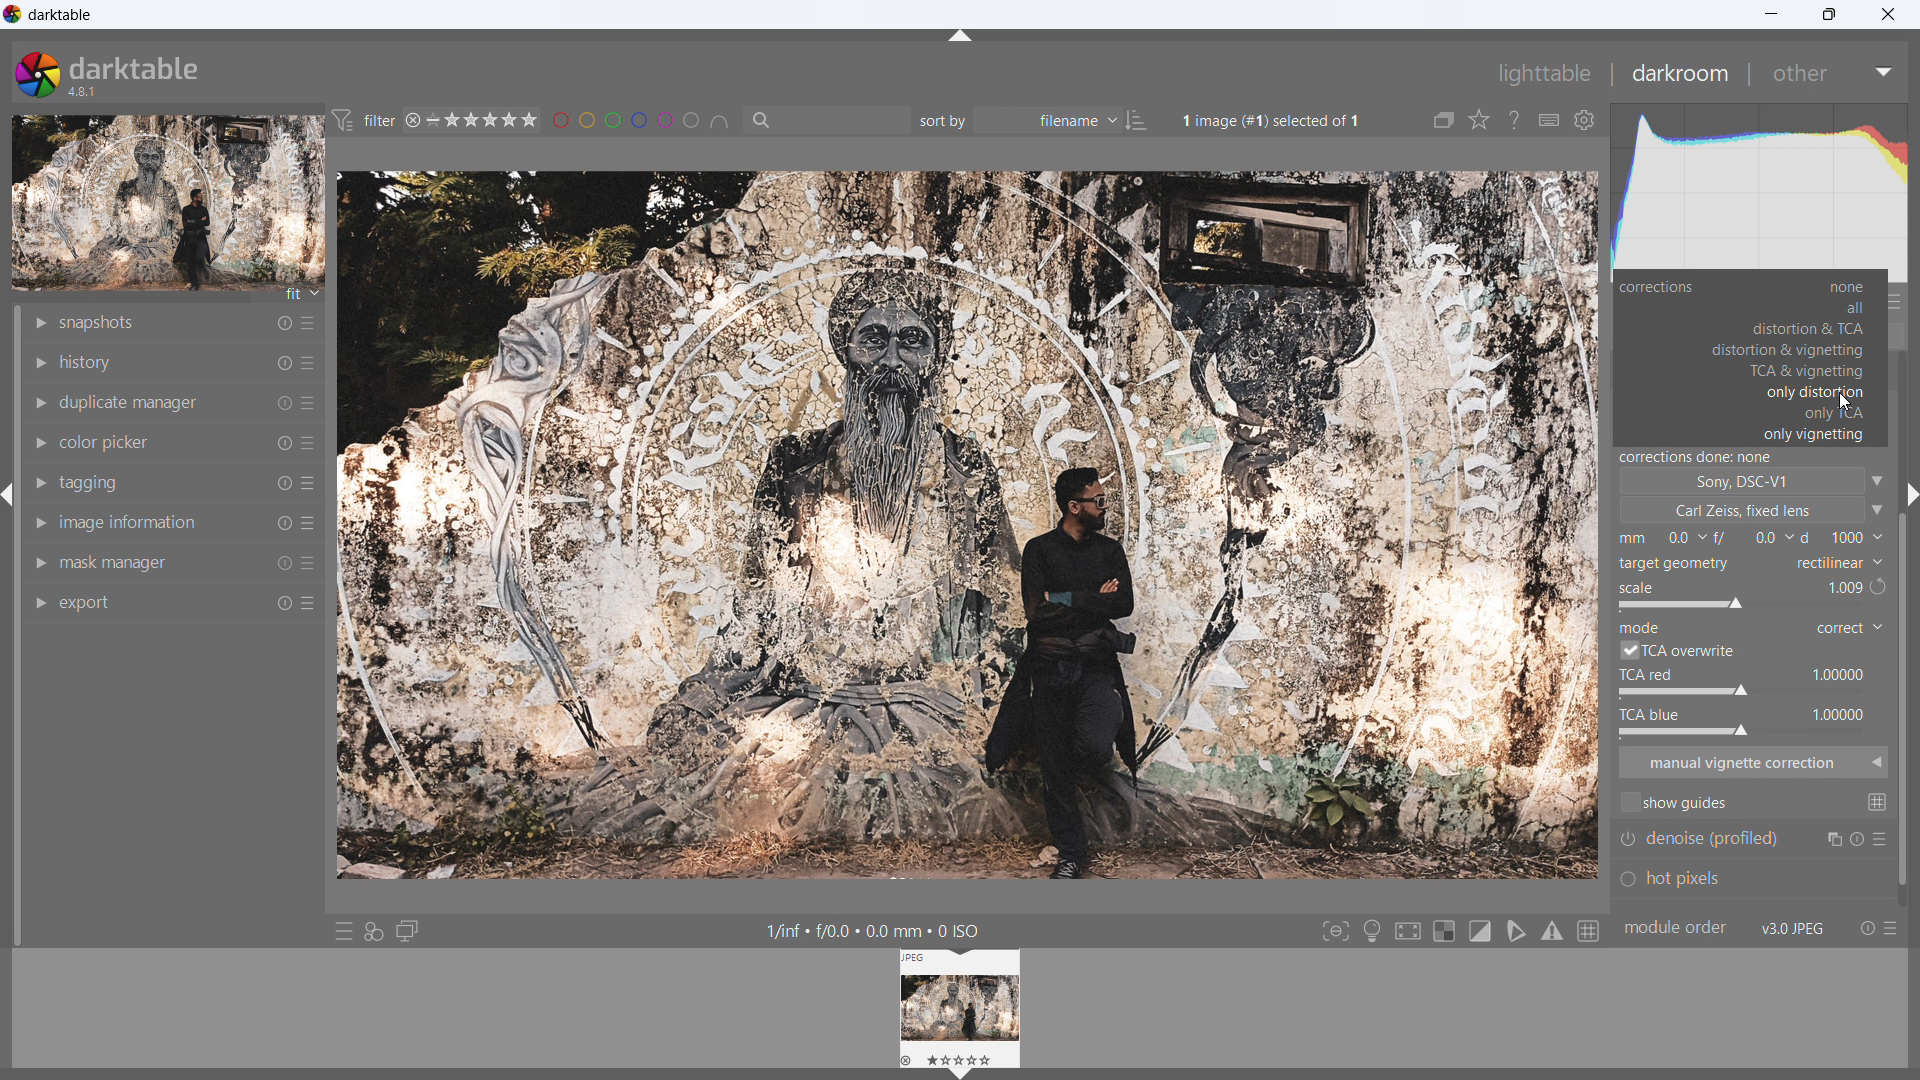  I want to click on reset, so click(283, 486).